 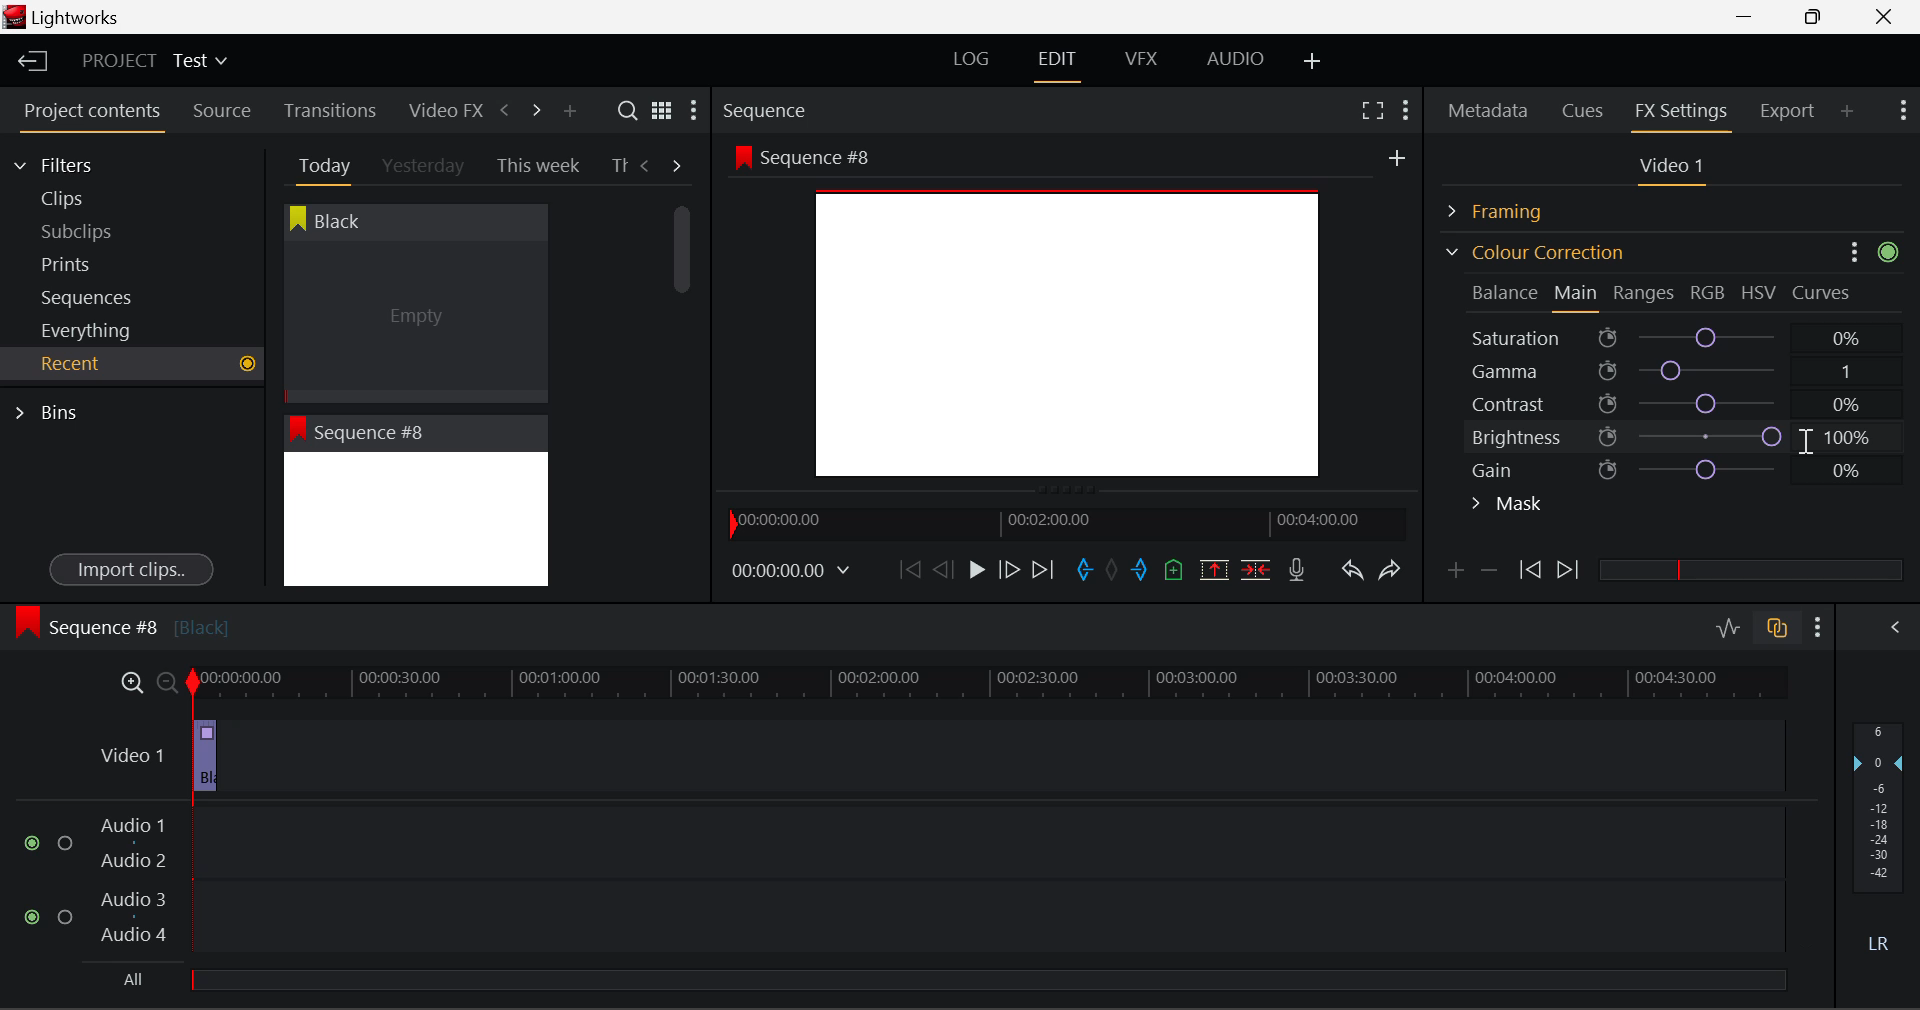 I want to click on Show Audio Mix, so click(x=1897, y=625).